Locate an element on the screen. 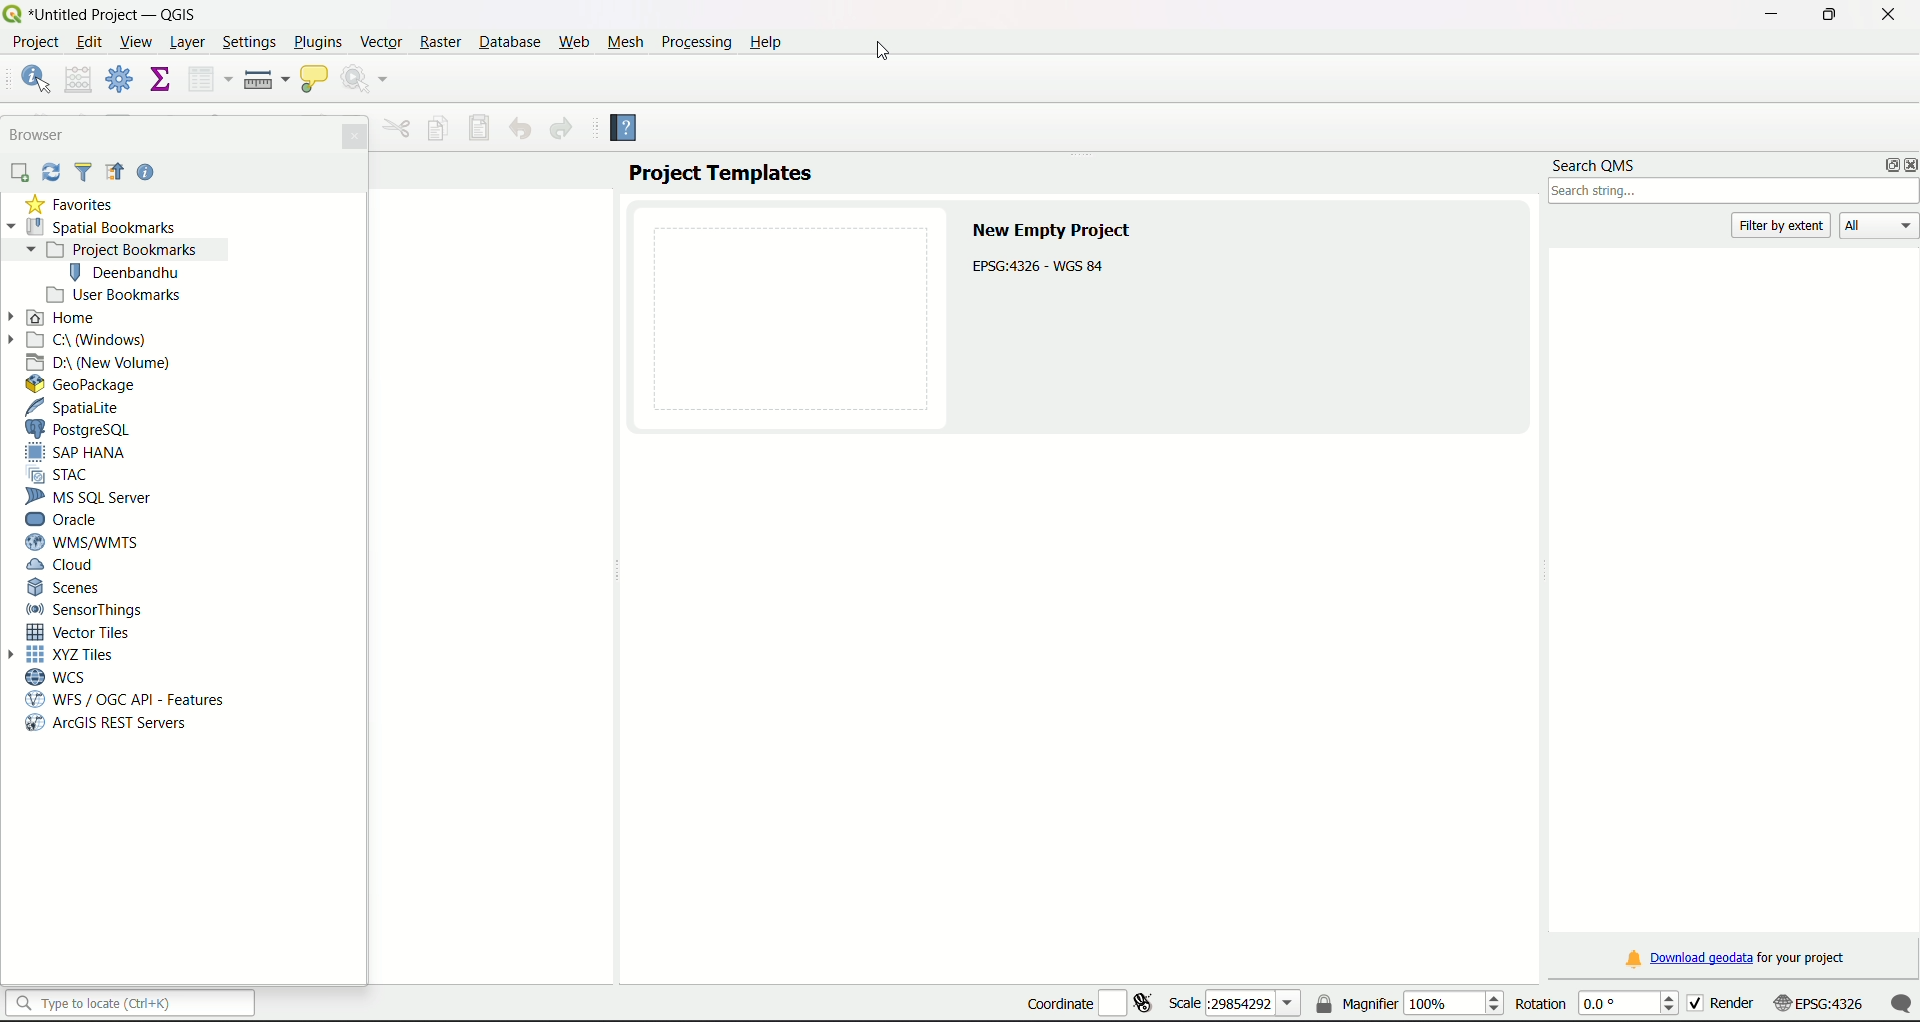 This screenshot has width=1920, height=1022. Text is located at coordinates (1062, 249).